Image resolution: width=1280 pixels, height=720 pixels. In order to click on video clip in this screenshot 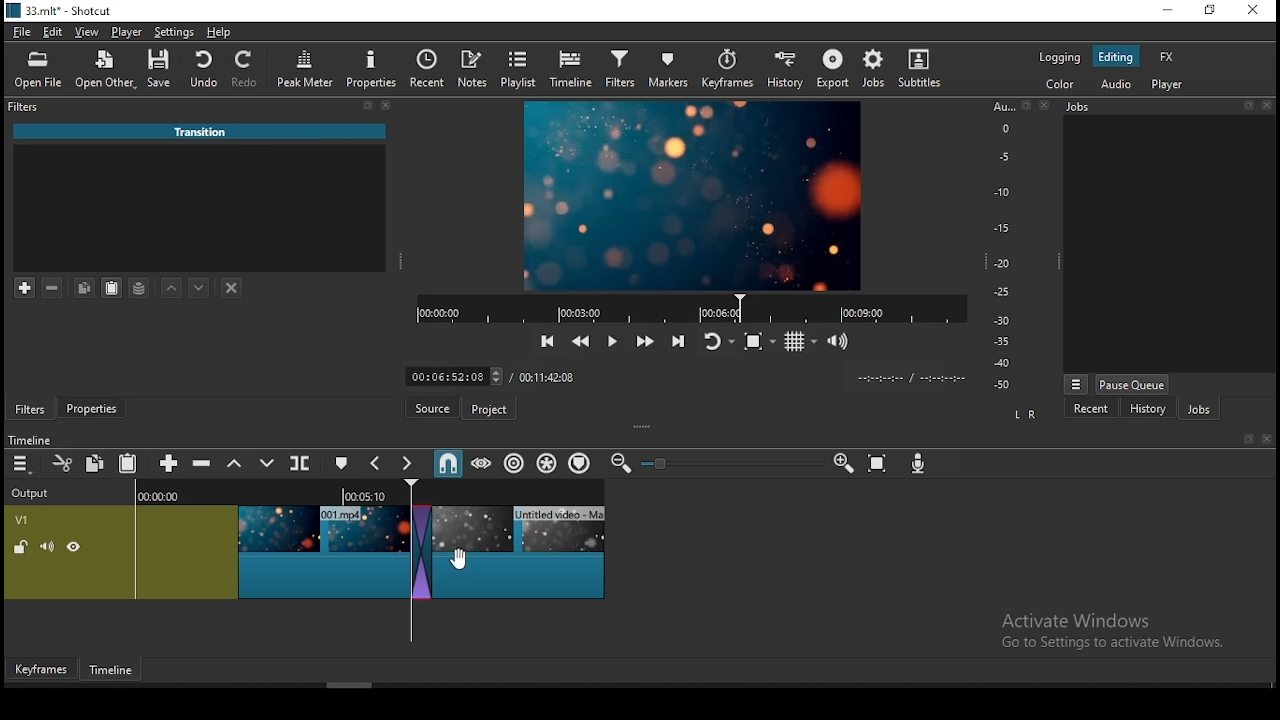, I will do `click(322, 555)`.